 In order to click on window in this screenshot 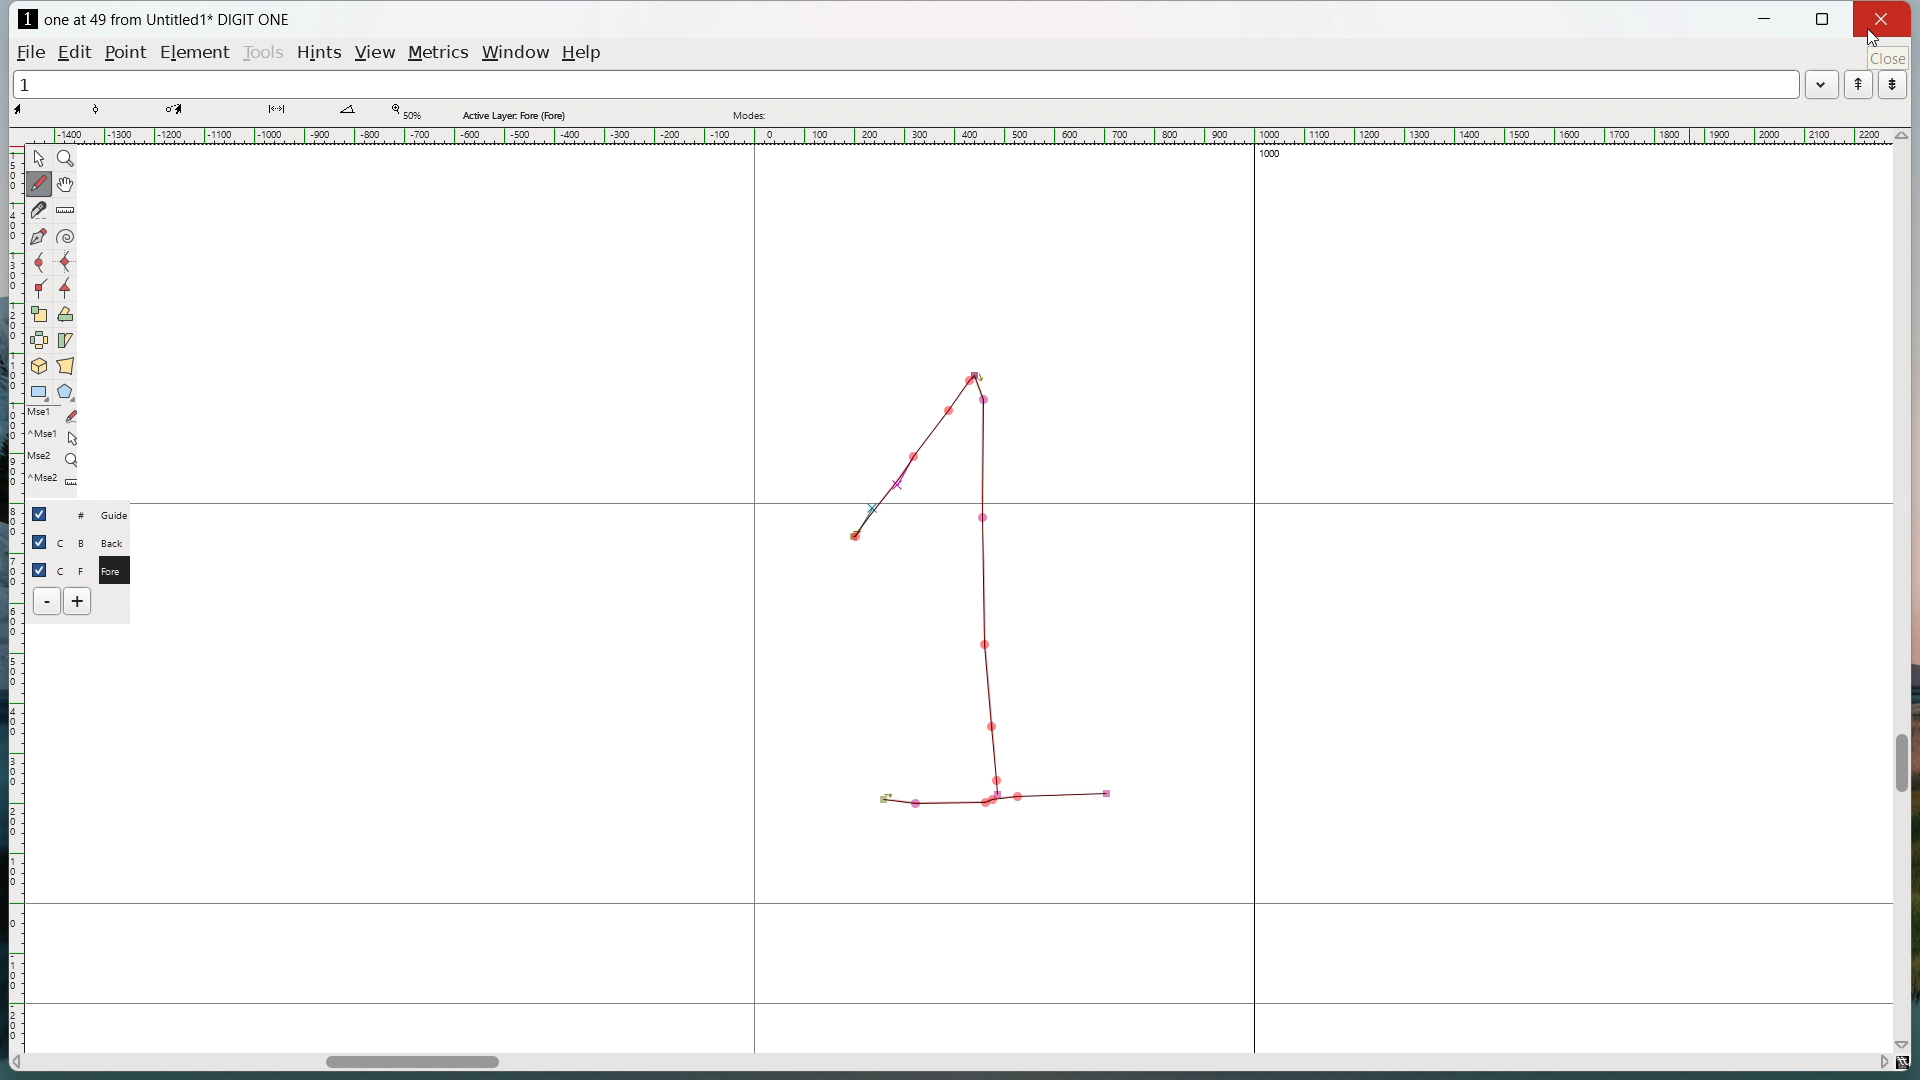, I will do `click(518, 52)`.